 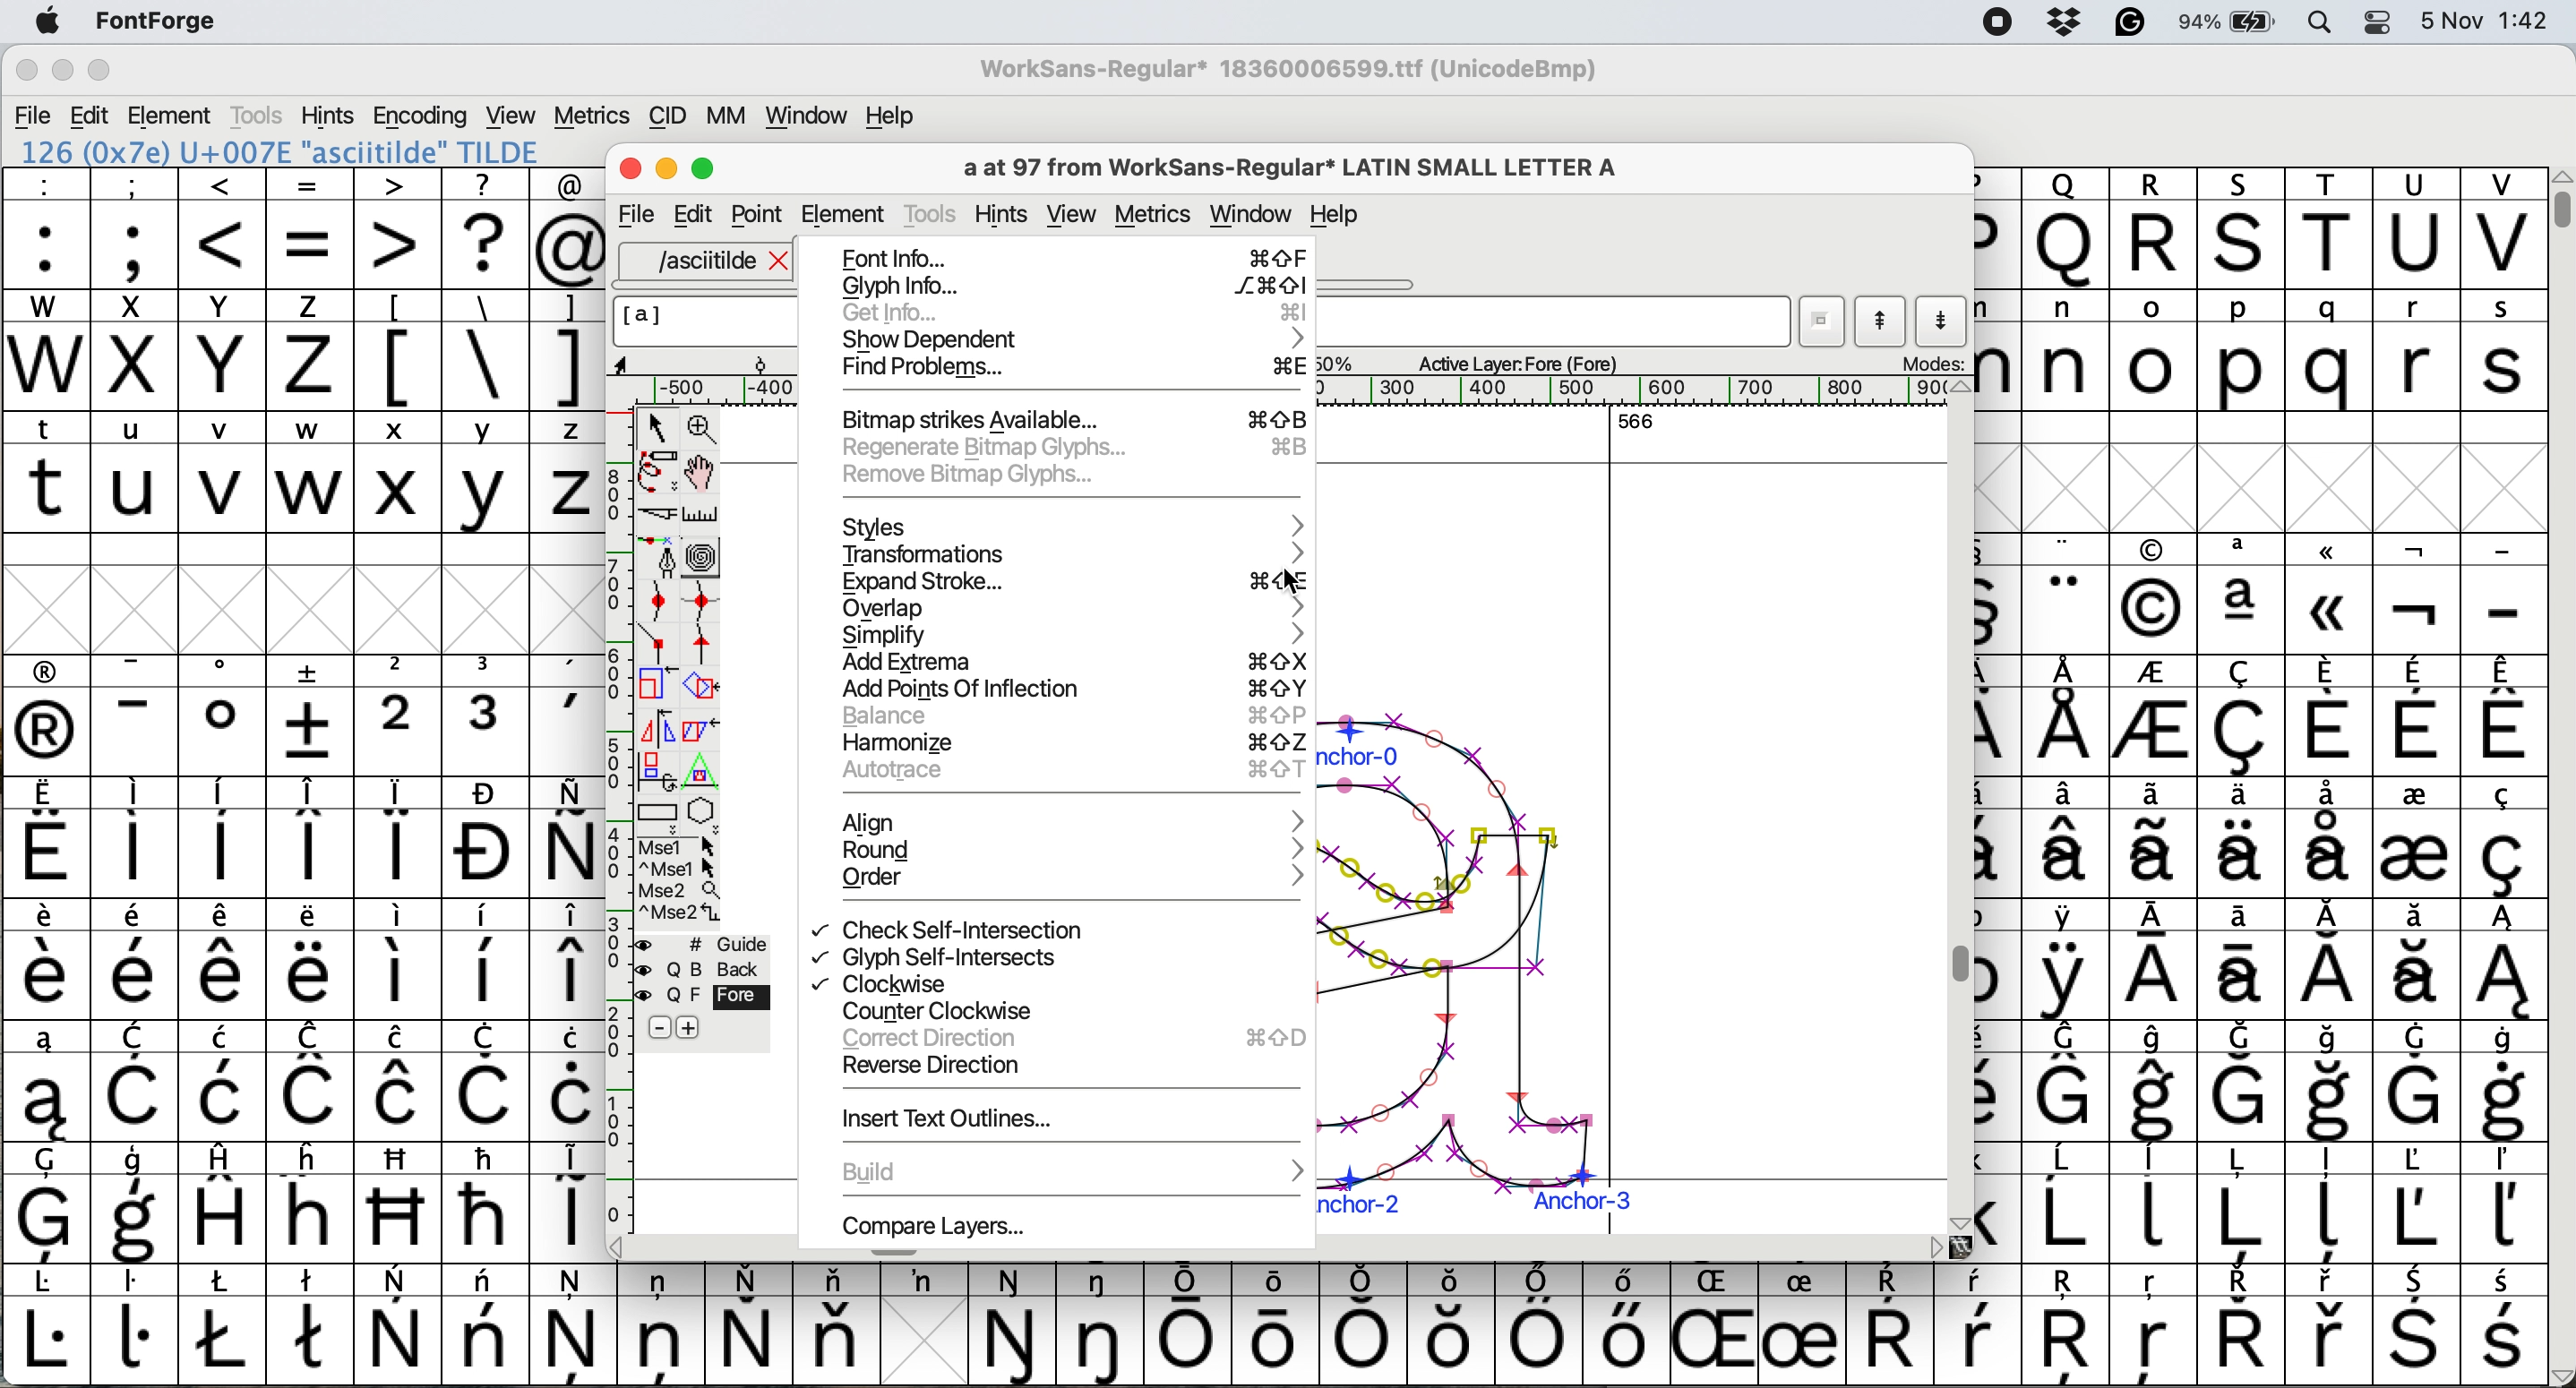 What do you see at coordinates (422, 116) in the screenshot?
I see `encoding` at bounding box center [422, 116].